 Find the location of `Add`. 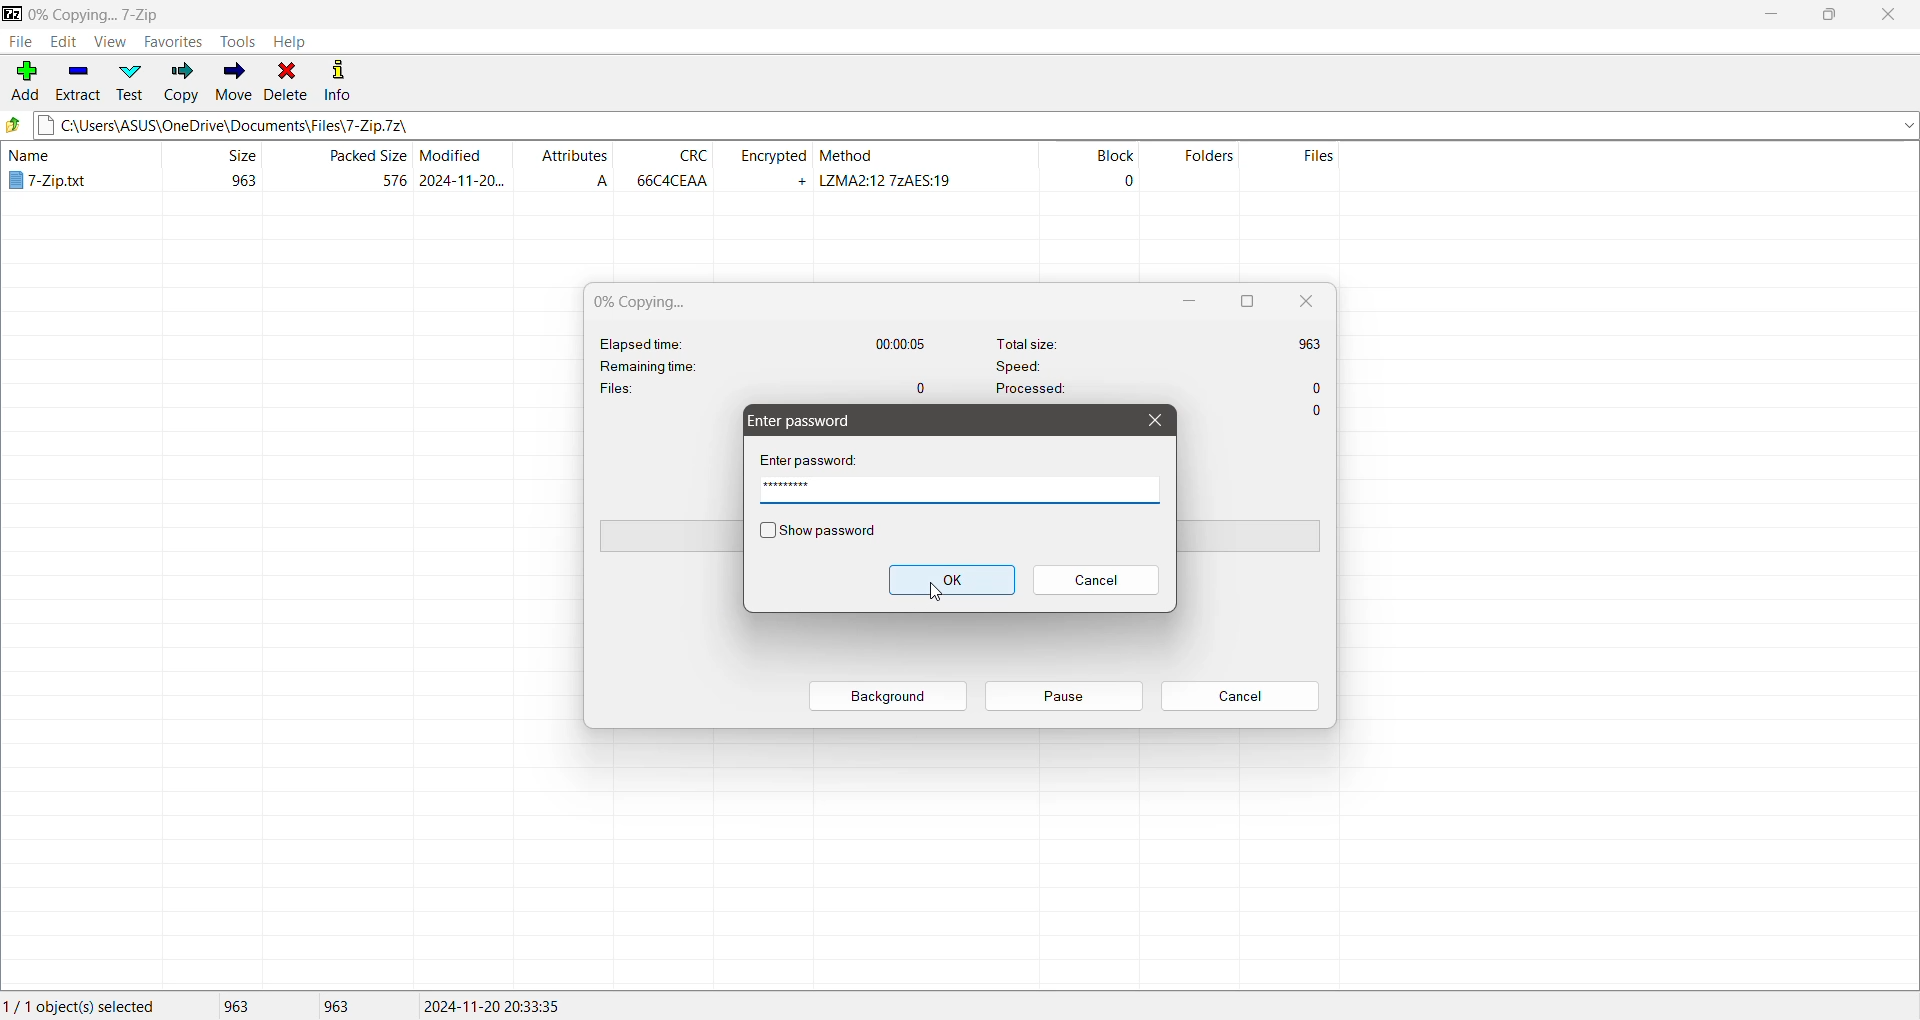

Add is located at coordinates (24, 82).